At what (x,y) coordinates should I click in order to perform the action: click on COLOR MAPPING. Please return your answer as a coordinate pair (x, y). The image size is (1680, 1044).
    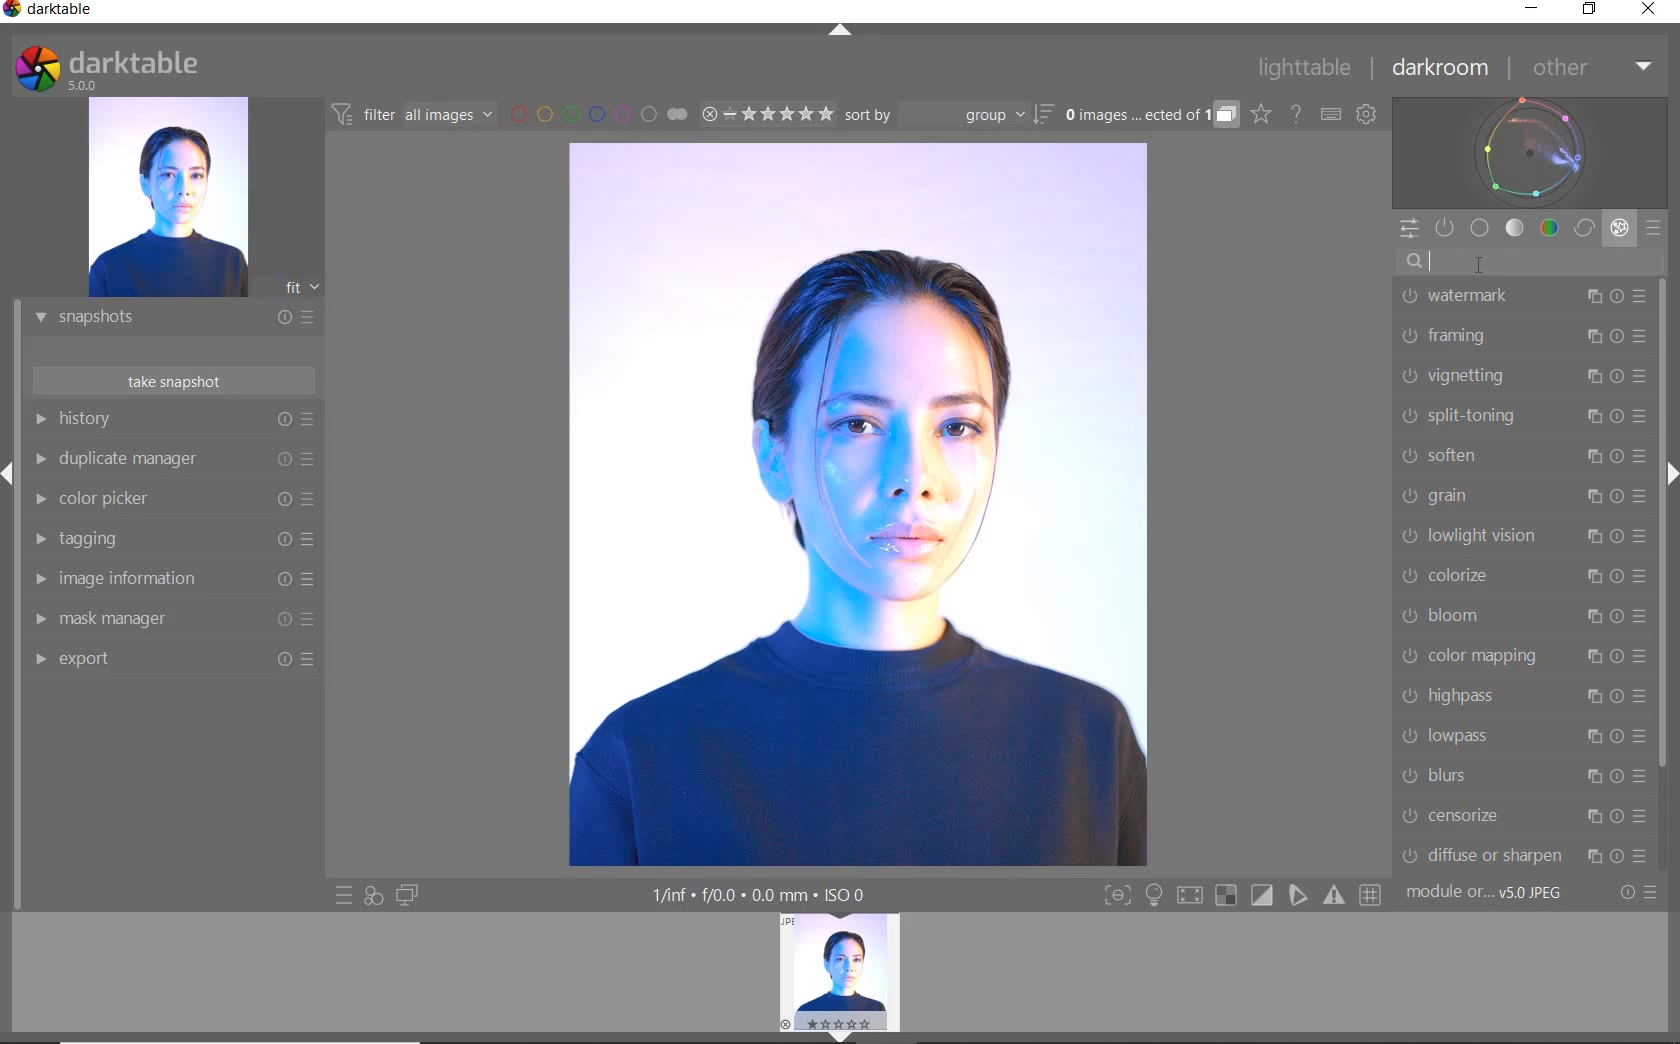
    Looking at the image, I should click on (1522, 655).